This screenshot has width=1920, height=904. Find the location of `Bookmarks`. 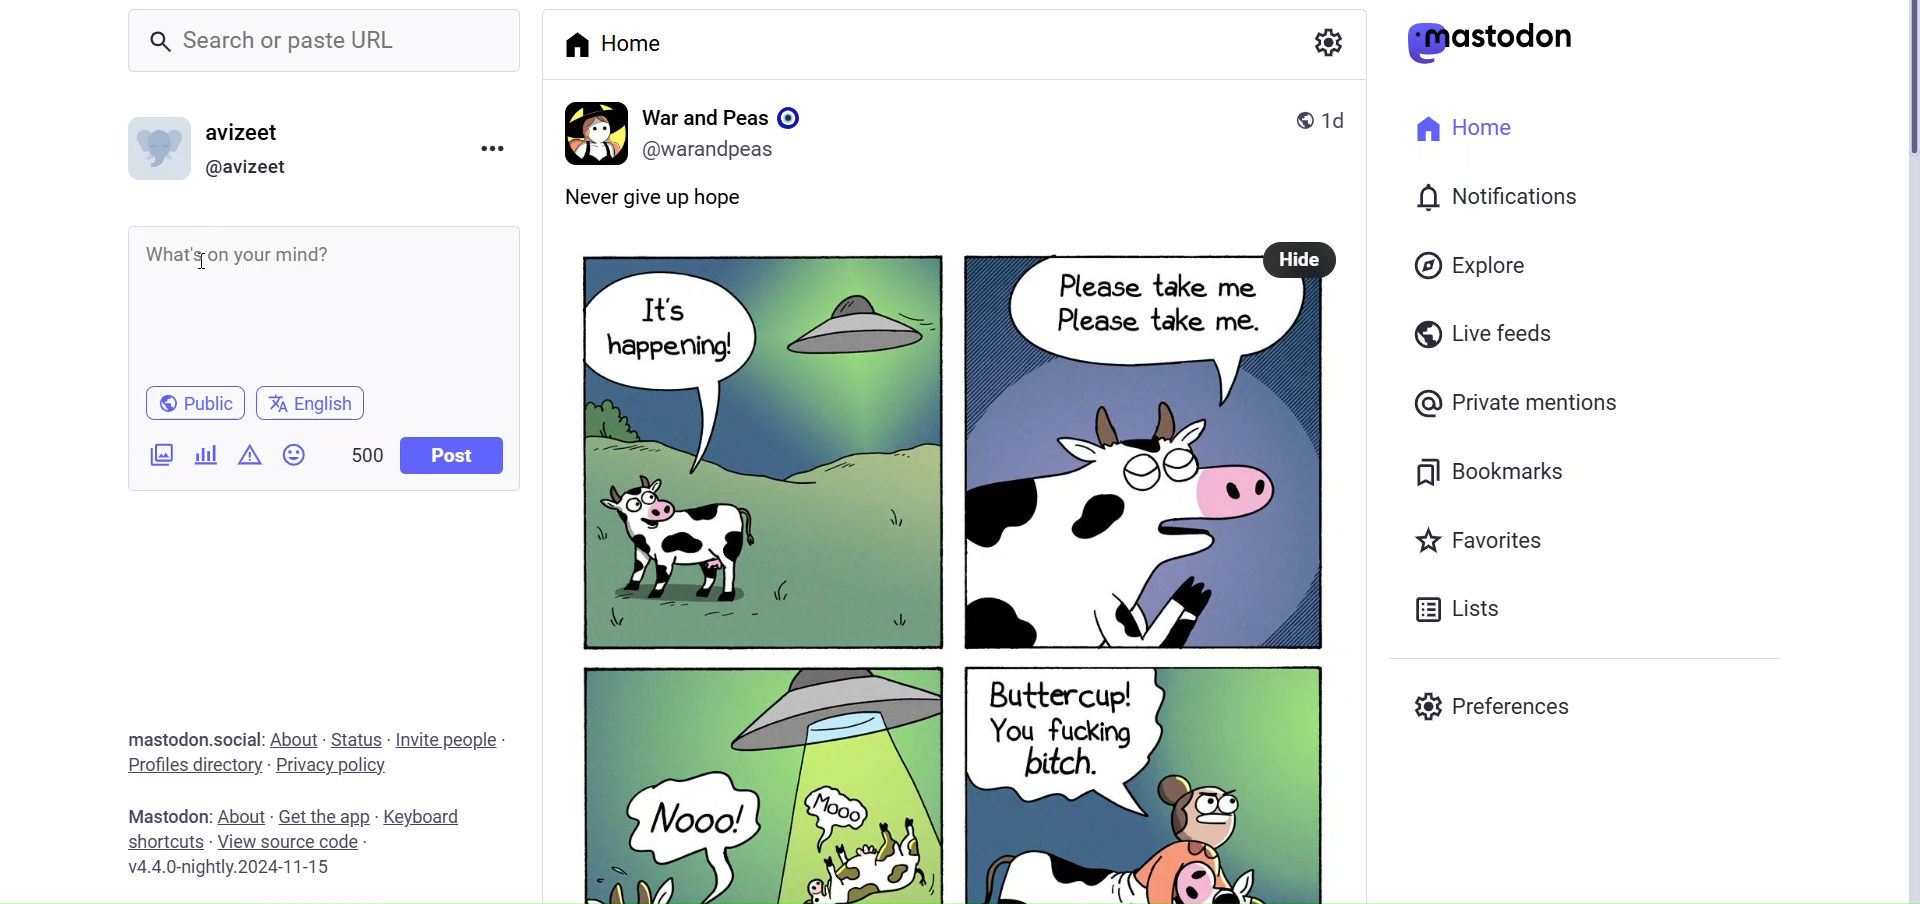

Bookmarks is located at coordinates (1488, 469).